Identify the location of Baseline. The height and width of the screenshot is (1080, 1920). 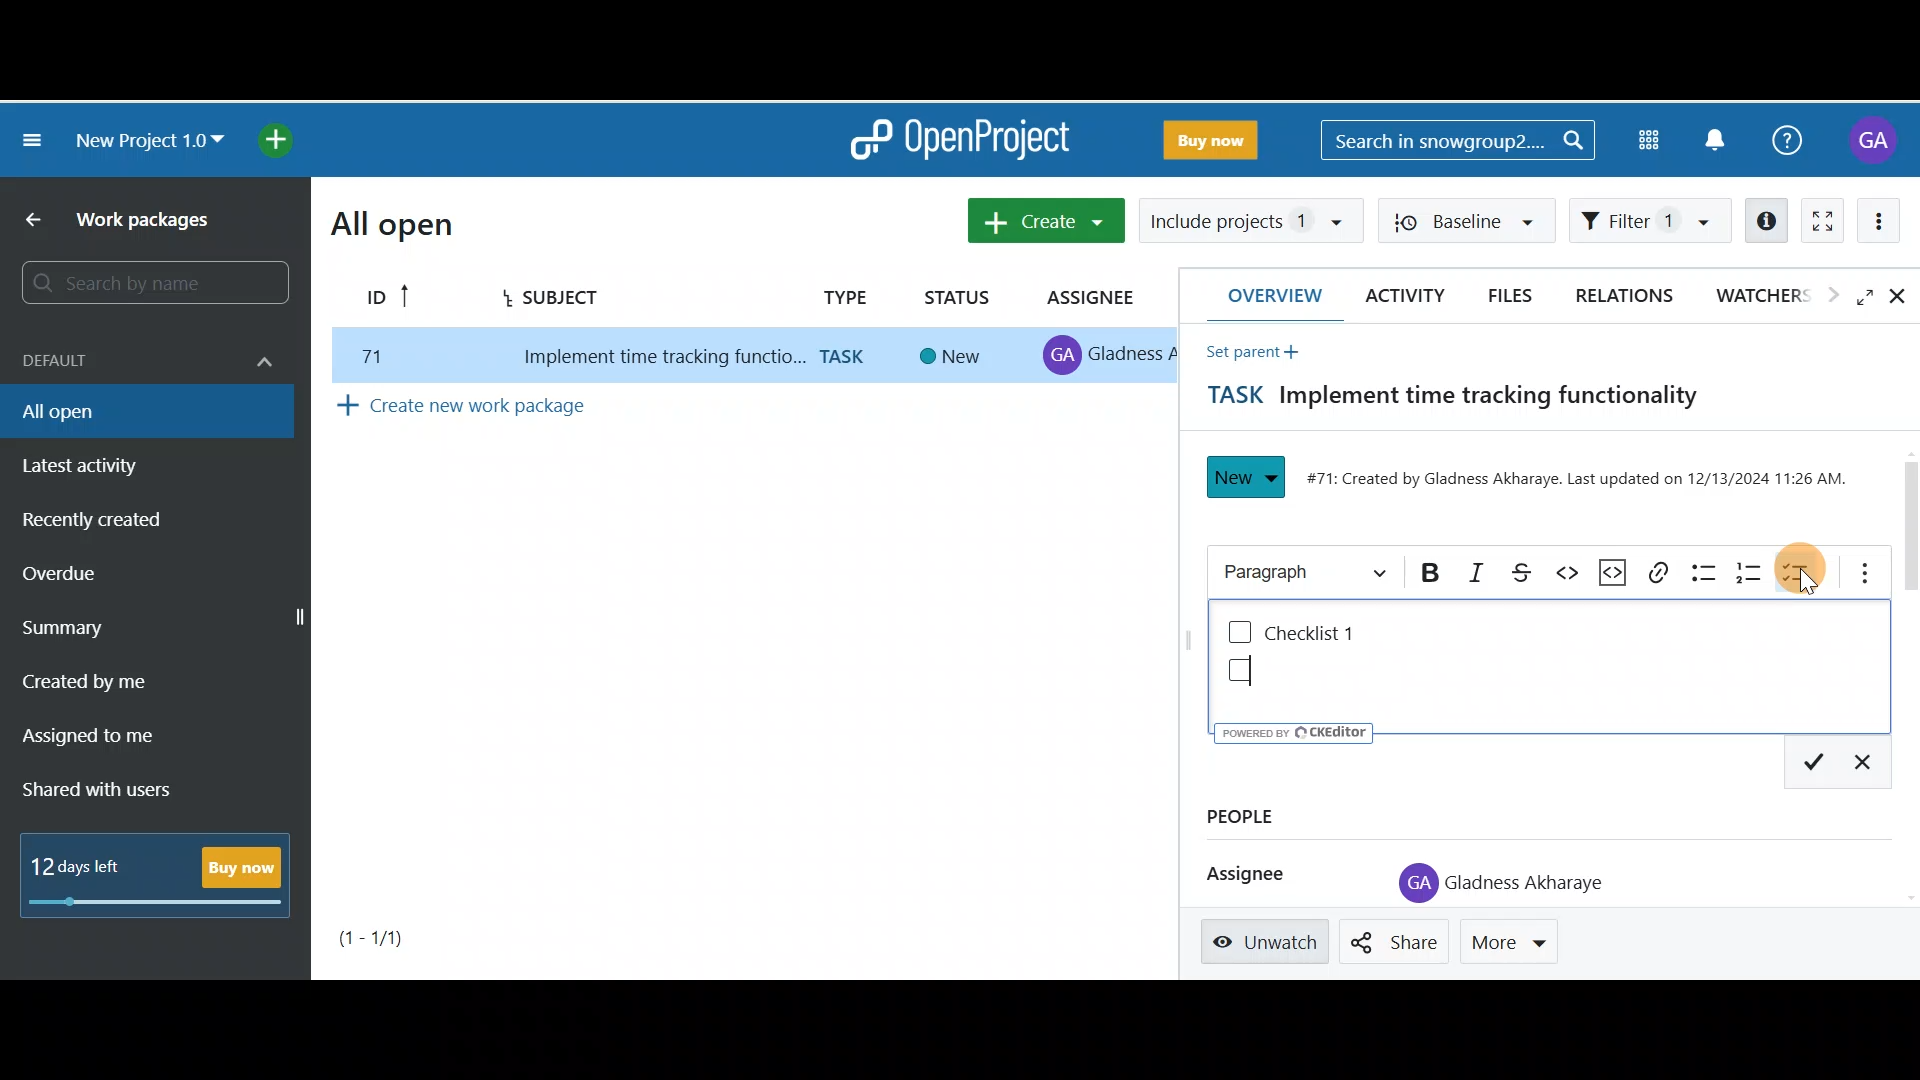
(1475, 221).